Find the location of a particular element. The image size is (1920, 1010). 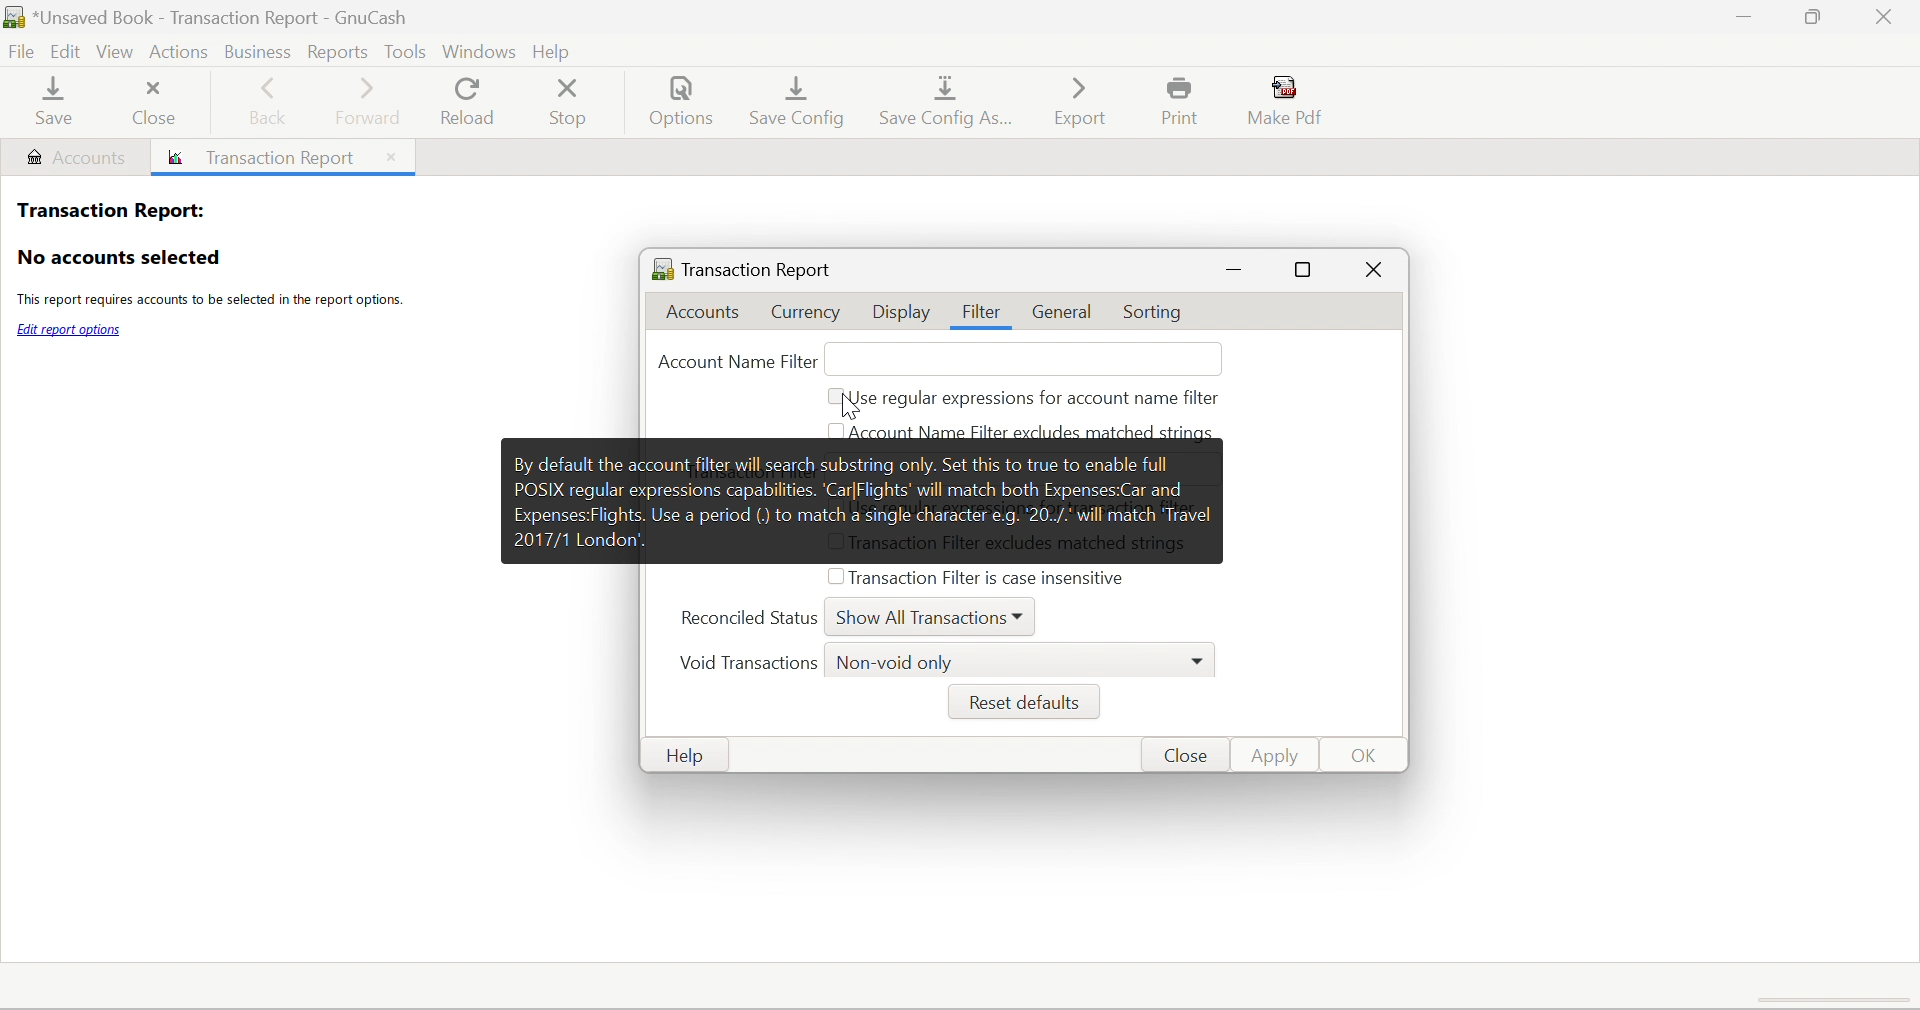

Close is located at coordinates (1183, 756).